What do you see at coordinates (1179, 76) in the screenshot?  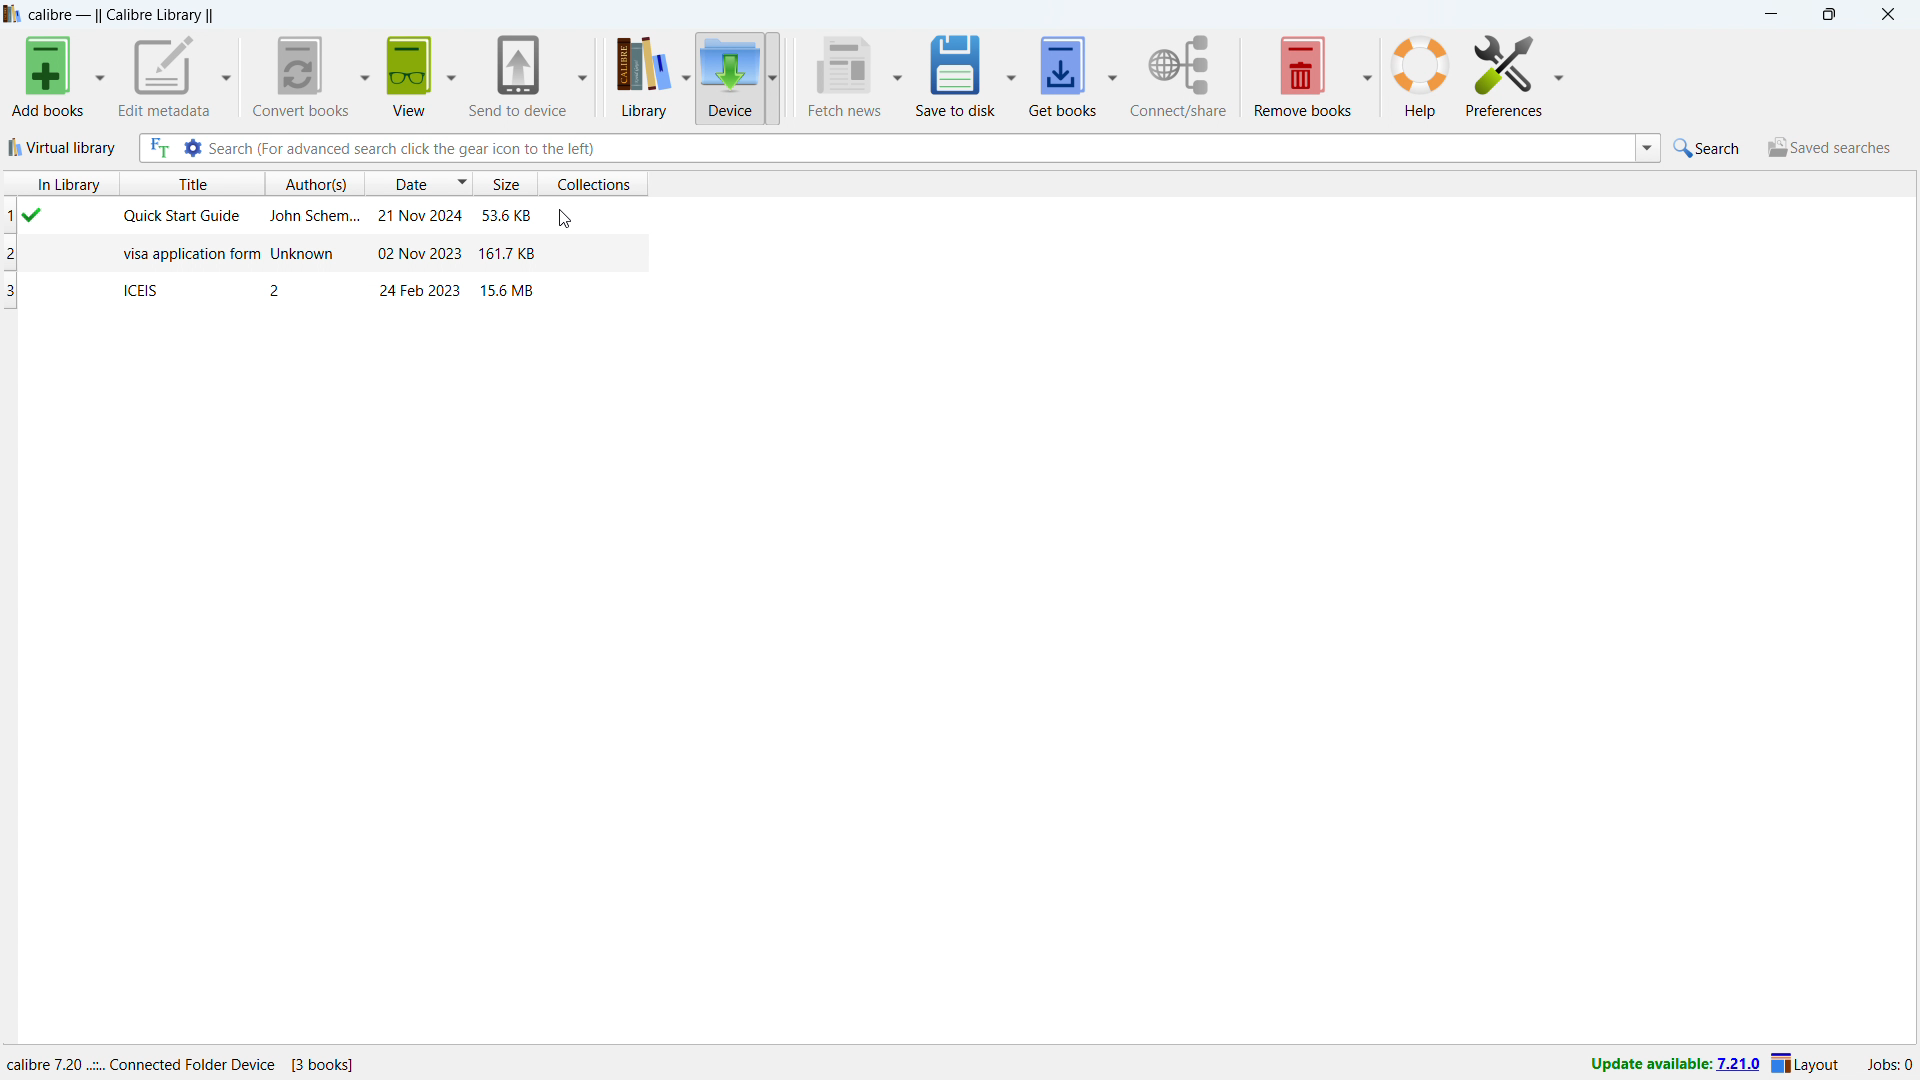 I see `connect/share` at bounding box center [1179, 76].